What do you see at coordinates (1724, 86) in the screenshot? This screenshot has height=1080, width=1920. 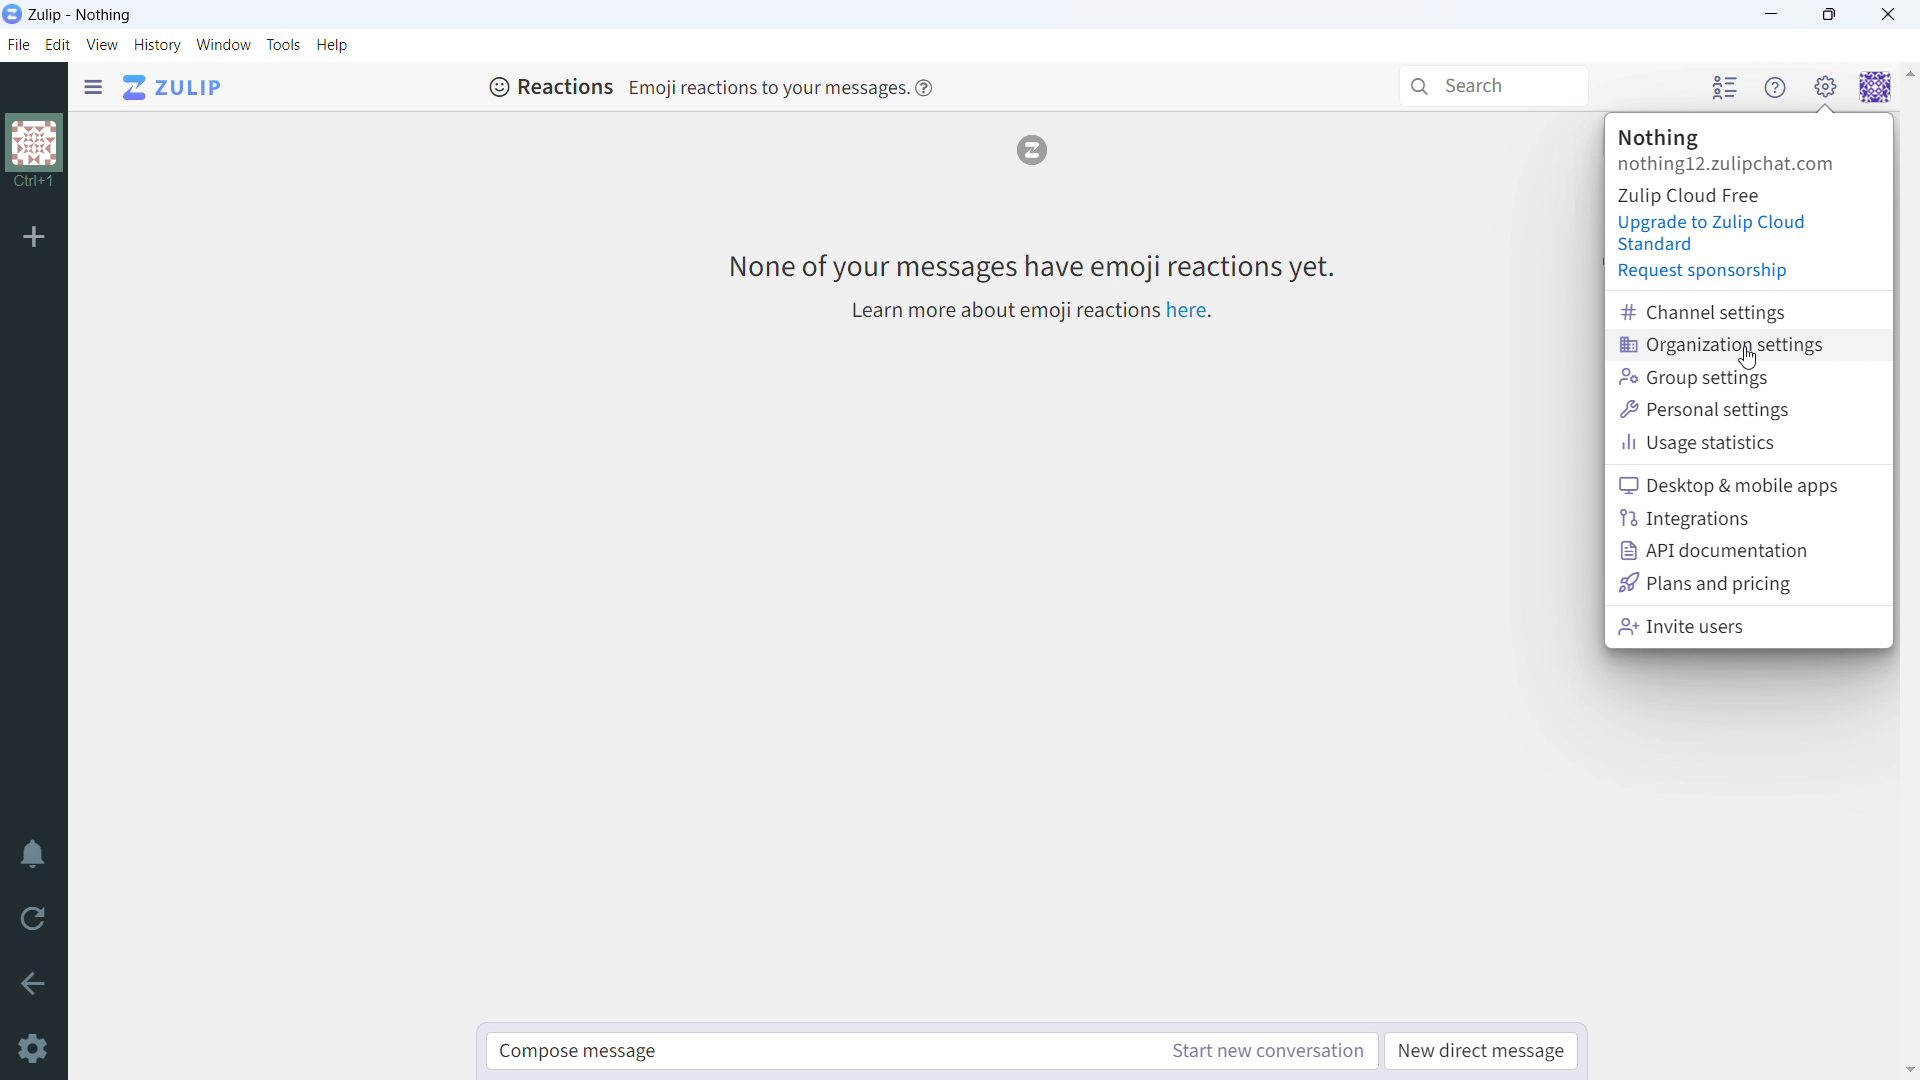 I see `hide user list` at bounding box center [1724, 86].